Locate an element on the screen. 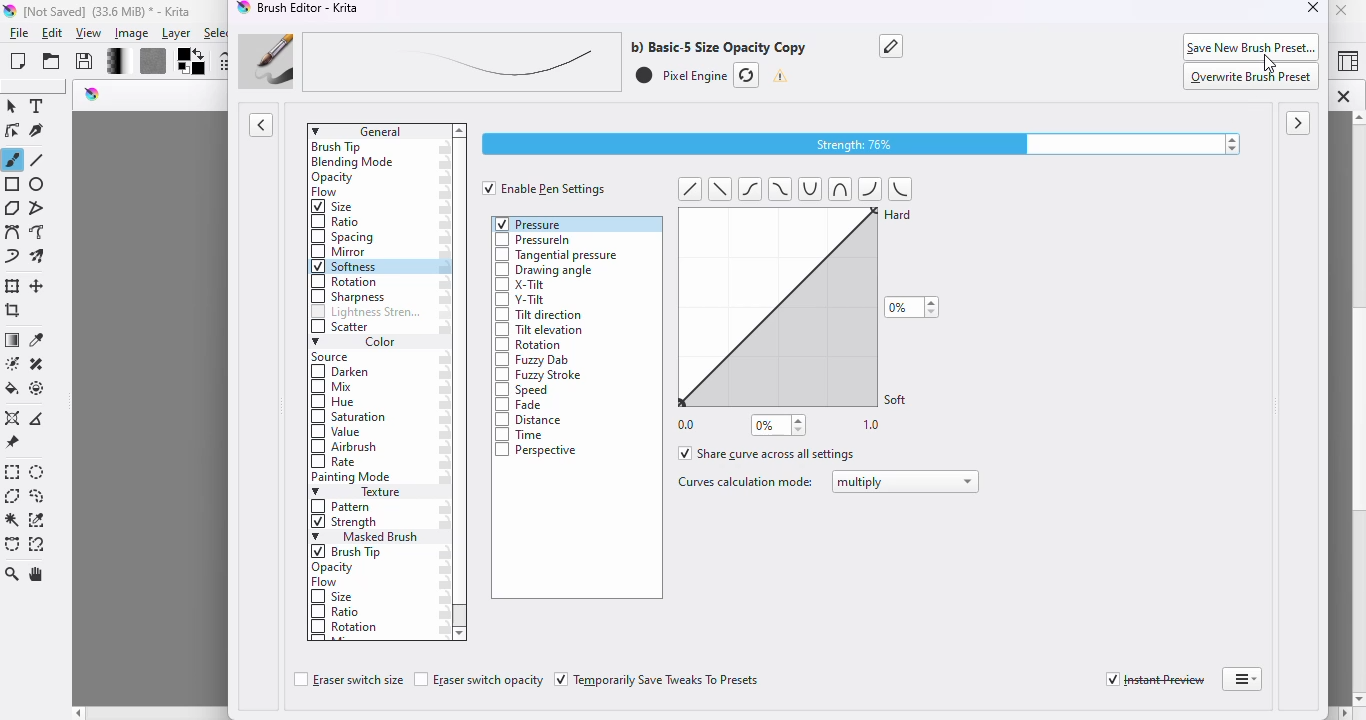 Image resolution: width=1366 pixels, height=720 pixels. eraser switch opacity is located at coordinates (479, 680).